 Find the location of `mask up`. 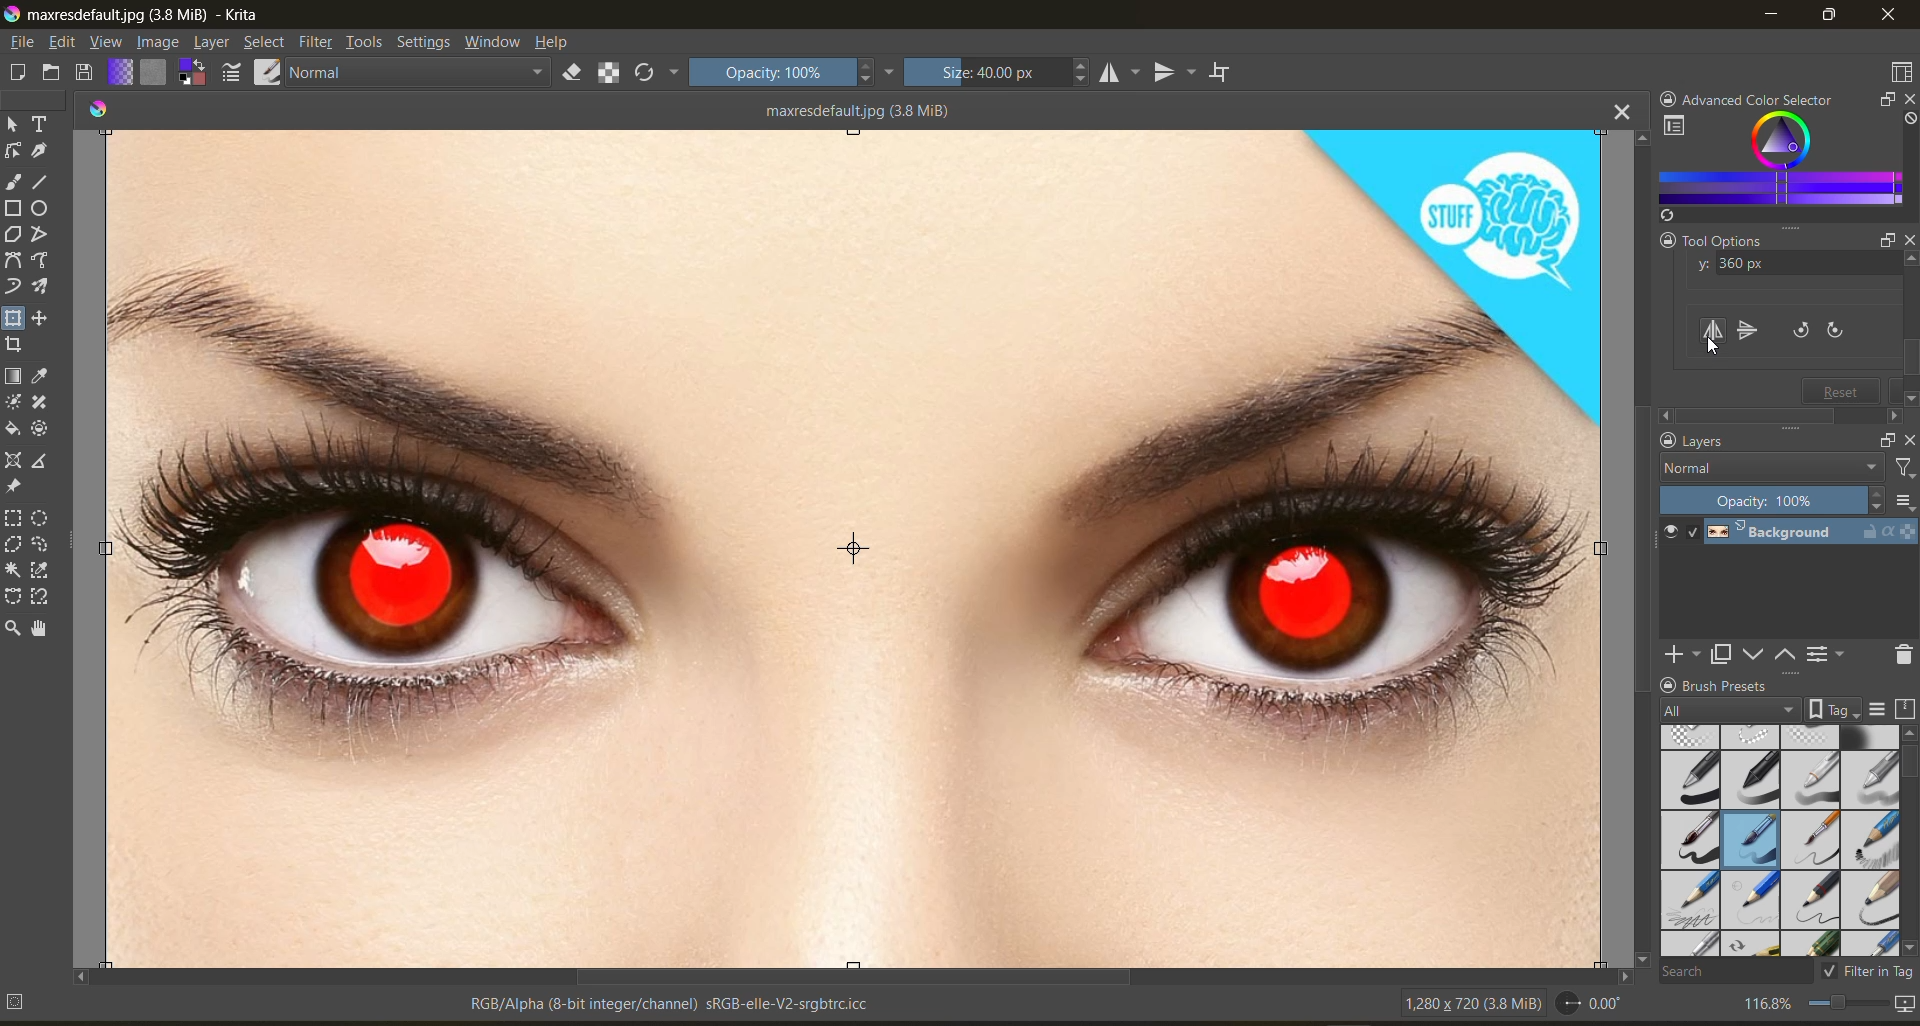

mask up is located at coordinates (1788, 654).